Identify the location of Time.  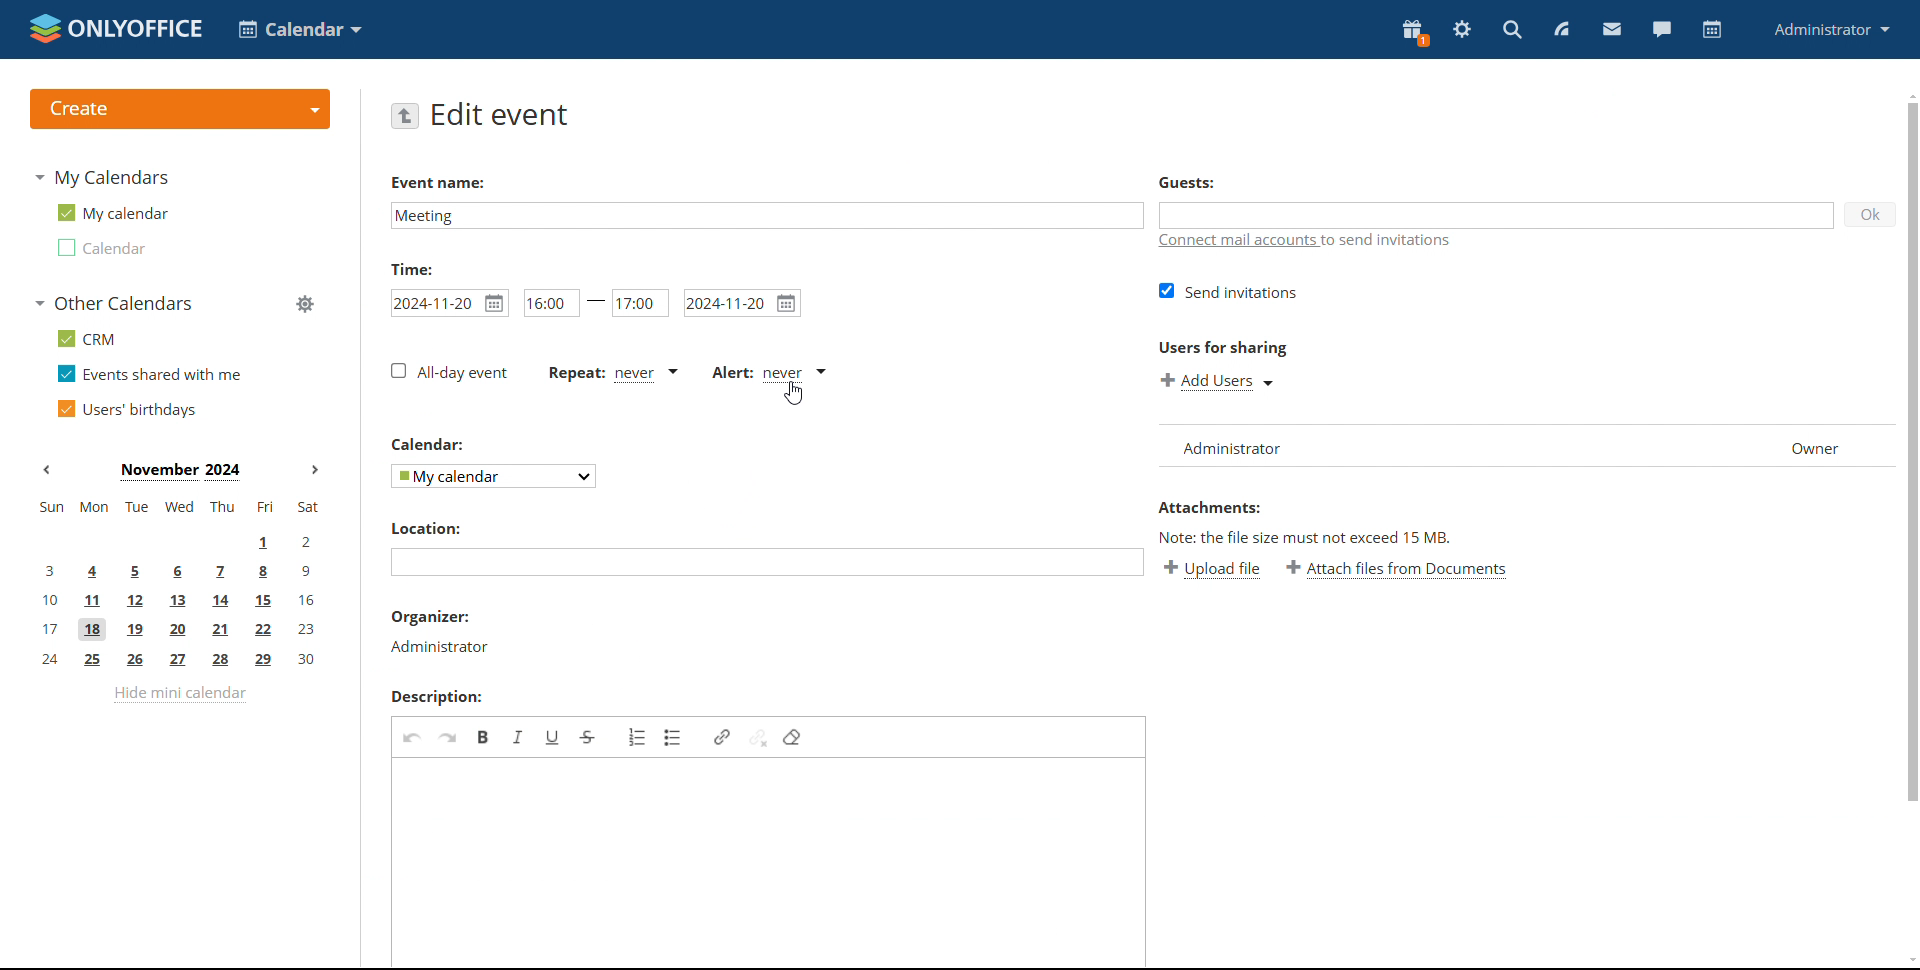
(412, 269).